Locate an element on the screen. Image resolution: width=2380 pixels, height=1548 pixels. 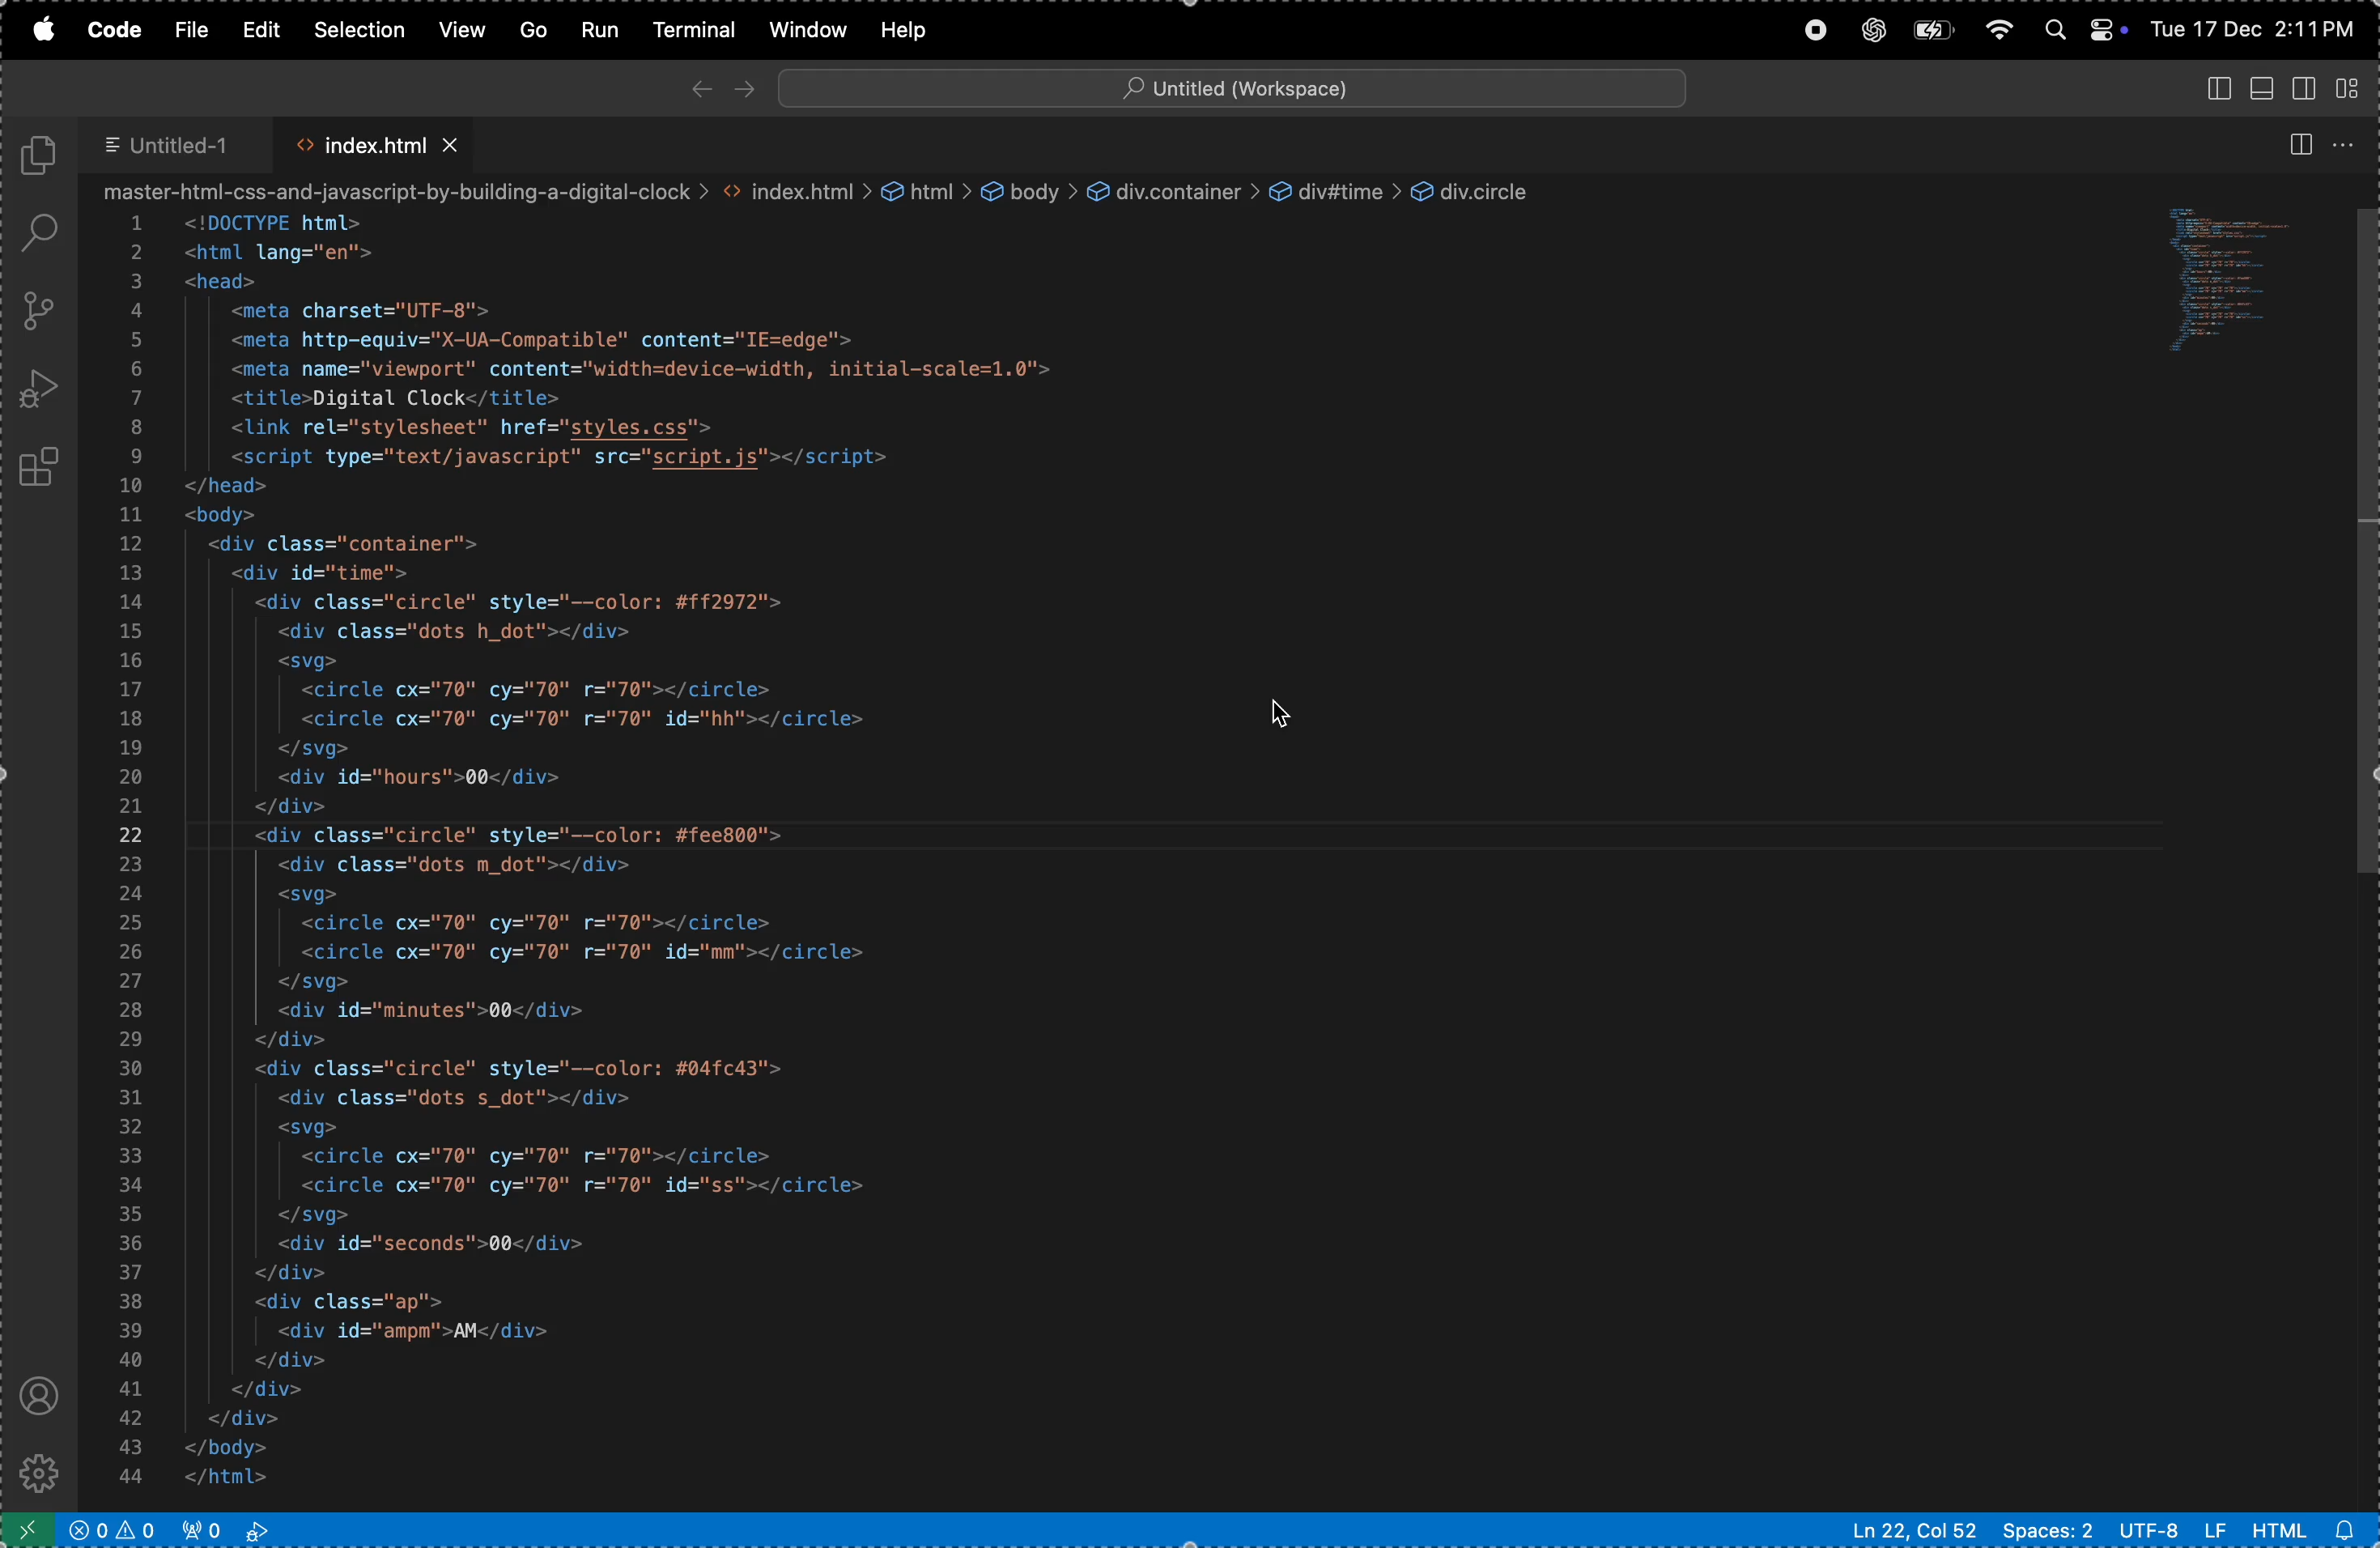
code block written in html for a web page is located at coordinates (810, 838).